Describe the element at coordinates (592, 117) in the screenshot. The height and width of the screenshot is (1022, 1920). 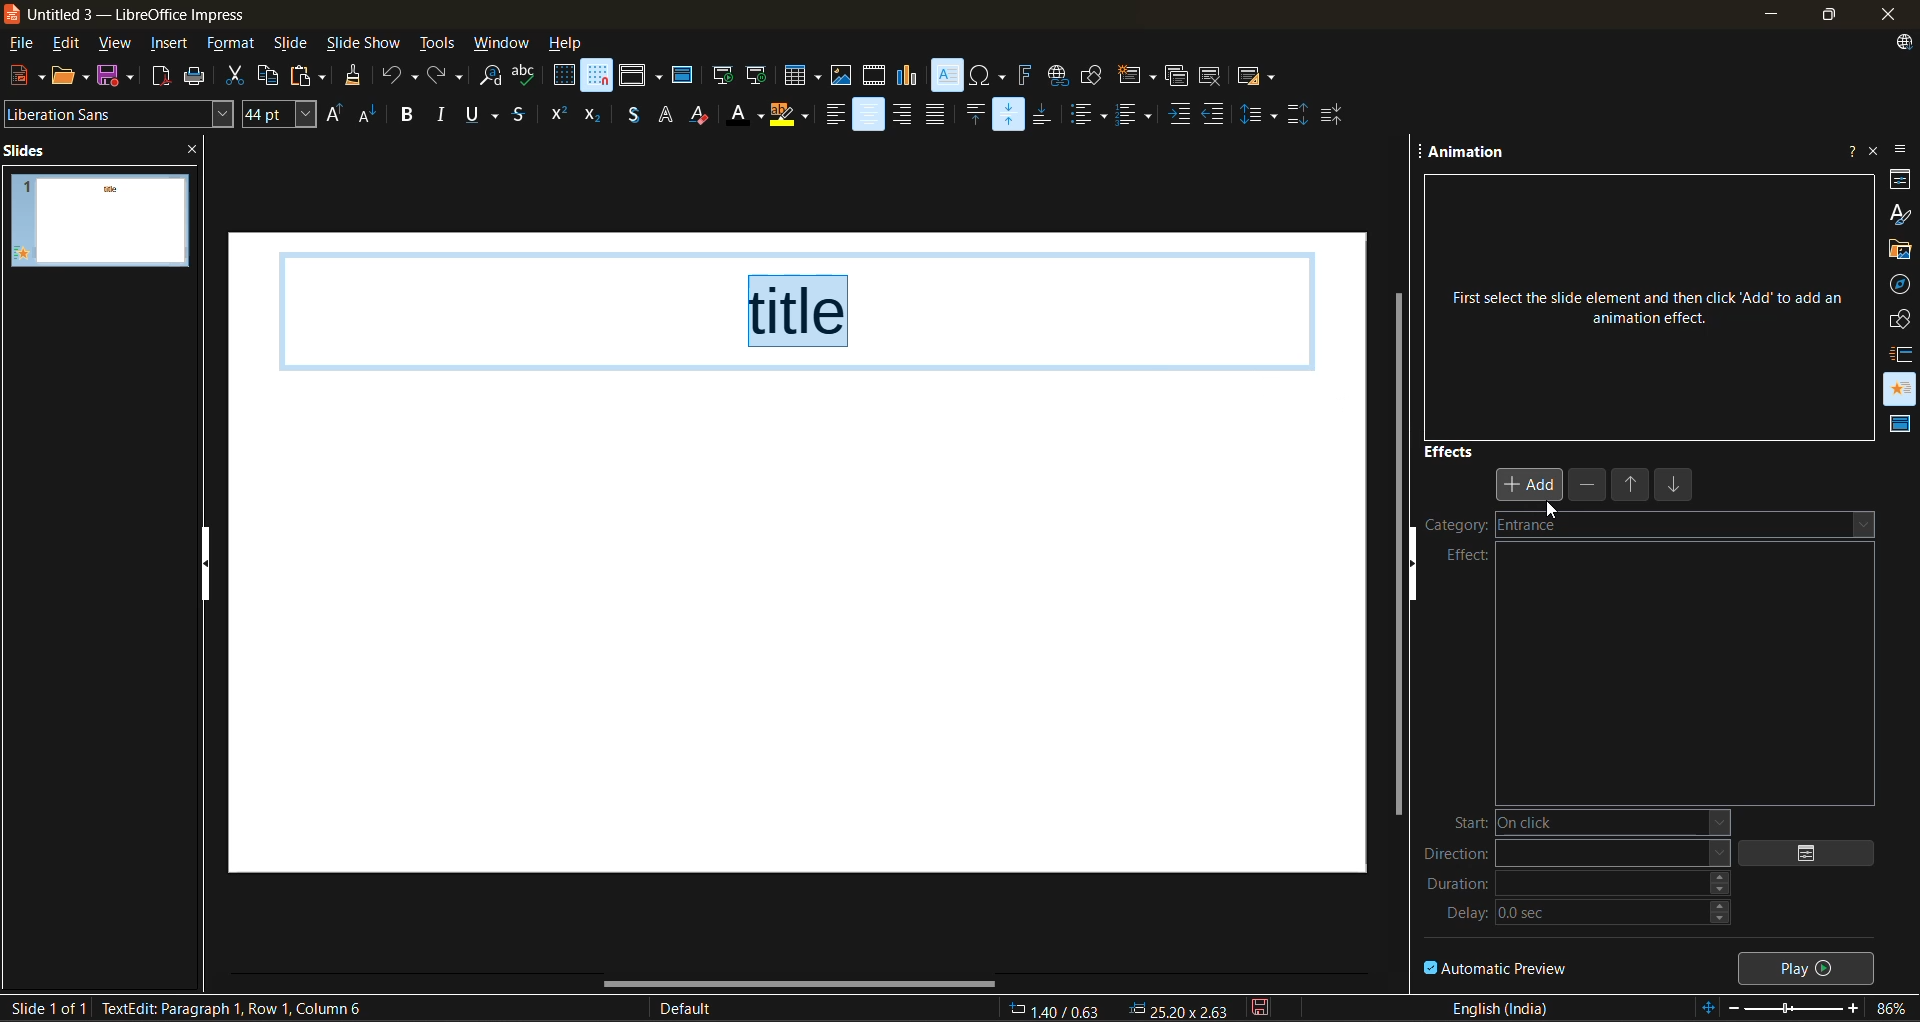
I see `subscript` at that location.